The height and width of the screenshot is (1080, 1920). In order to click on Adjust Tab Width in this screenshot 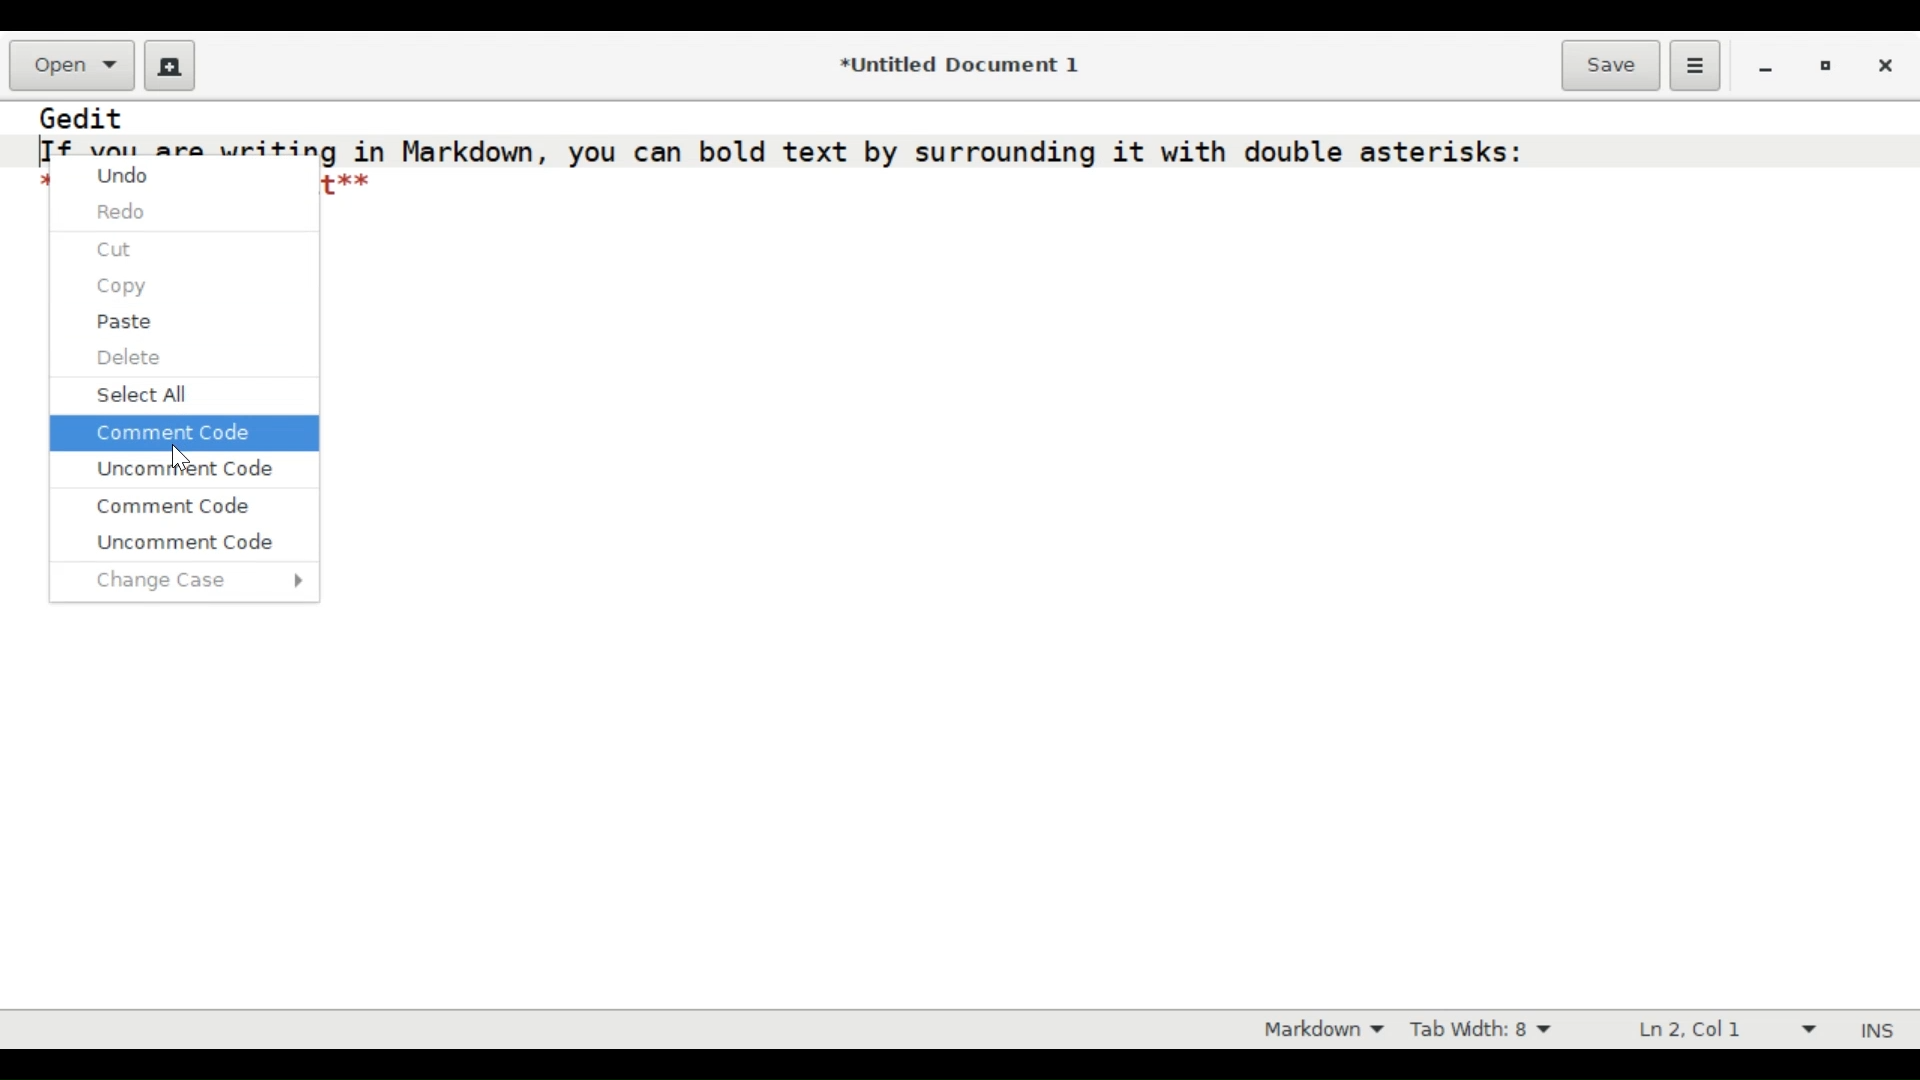, I will do `click(1495, 1029)`.